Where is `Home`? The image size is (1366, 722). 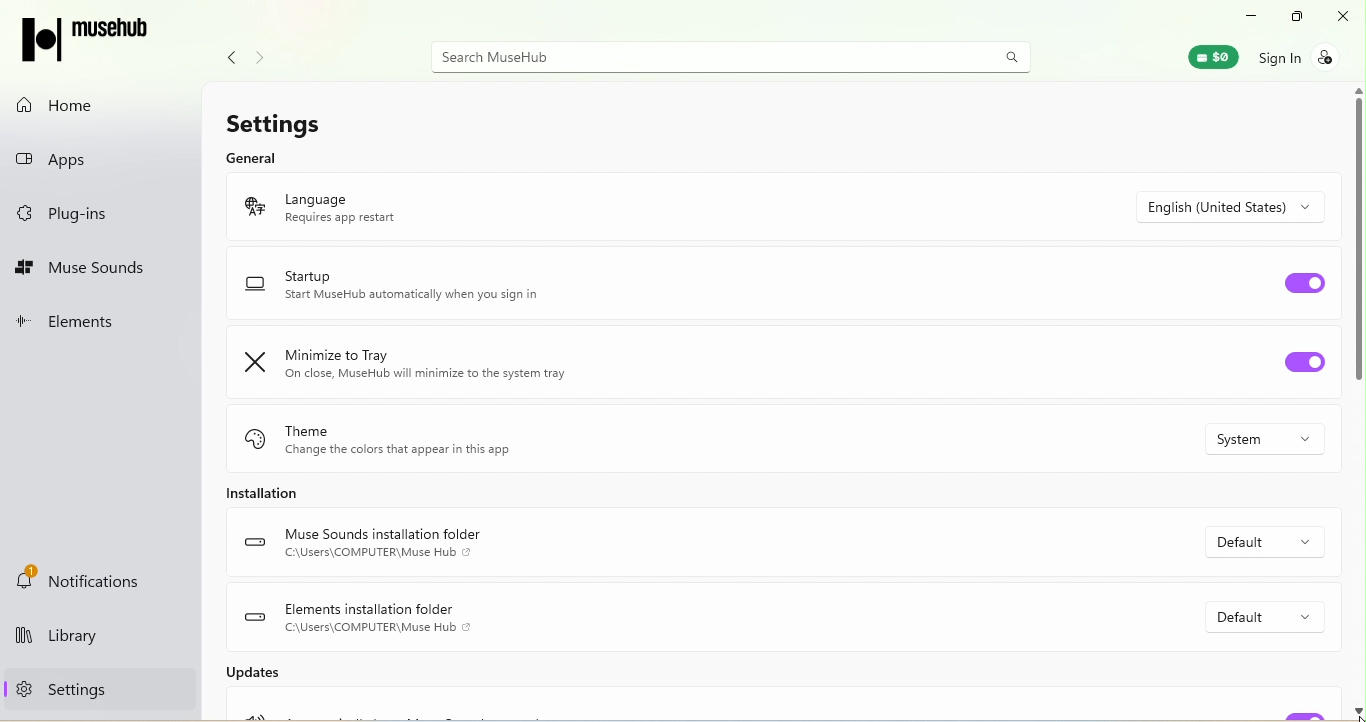 Home is located at coordinates (66, 105).